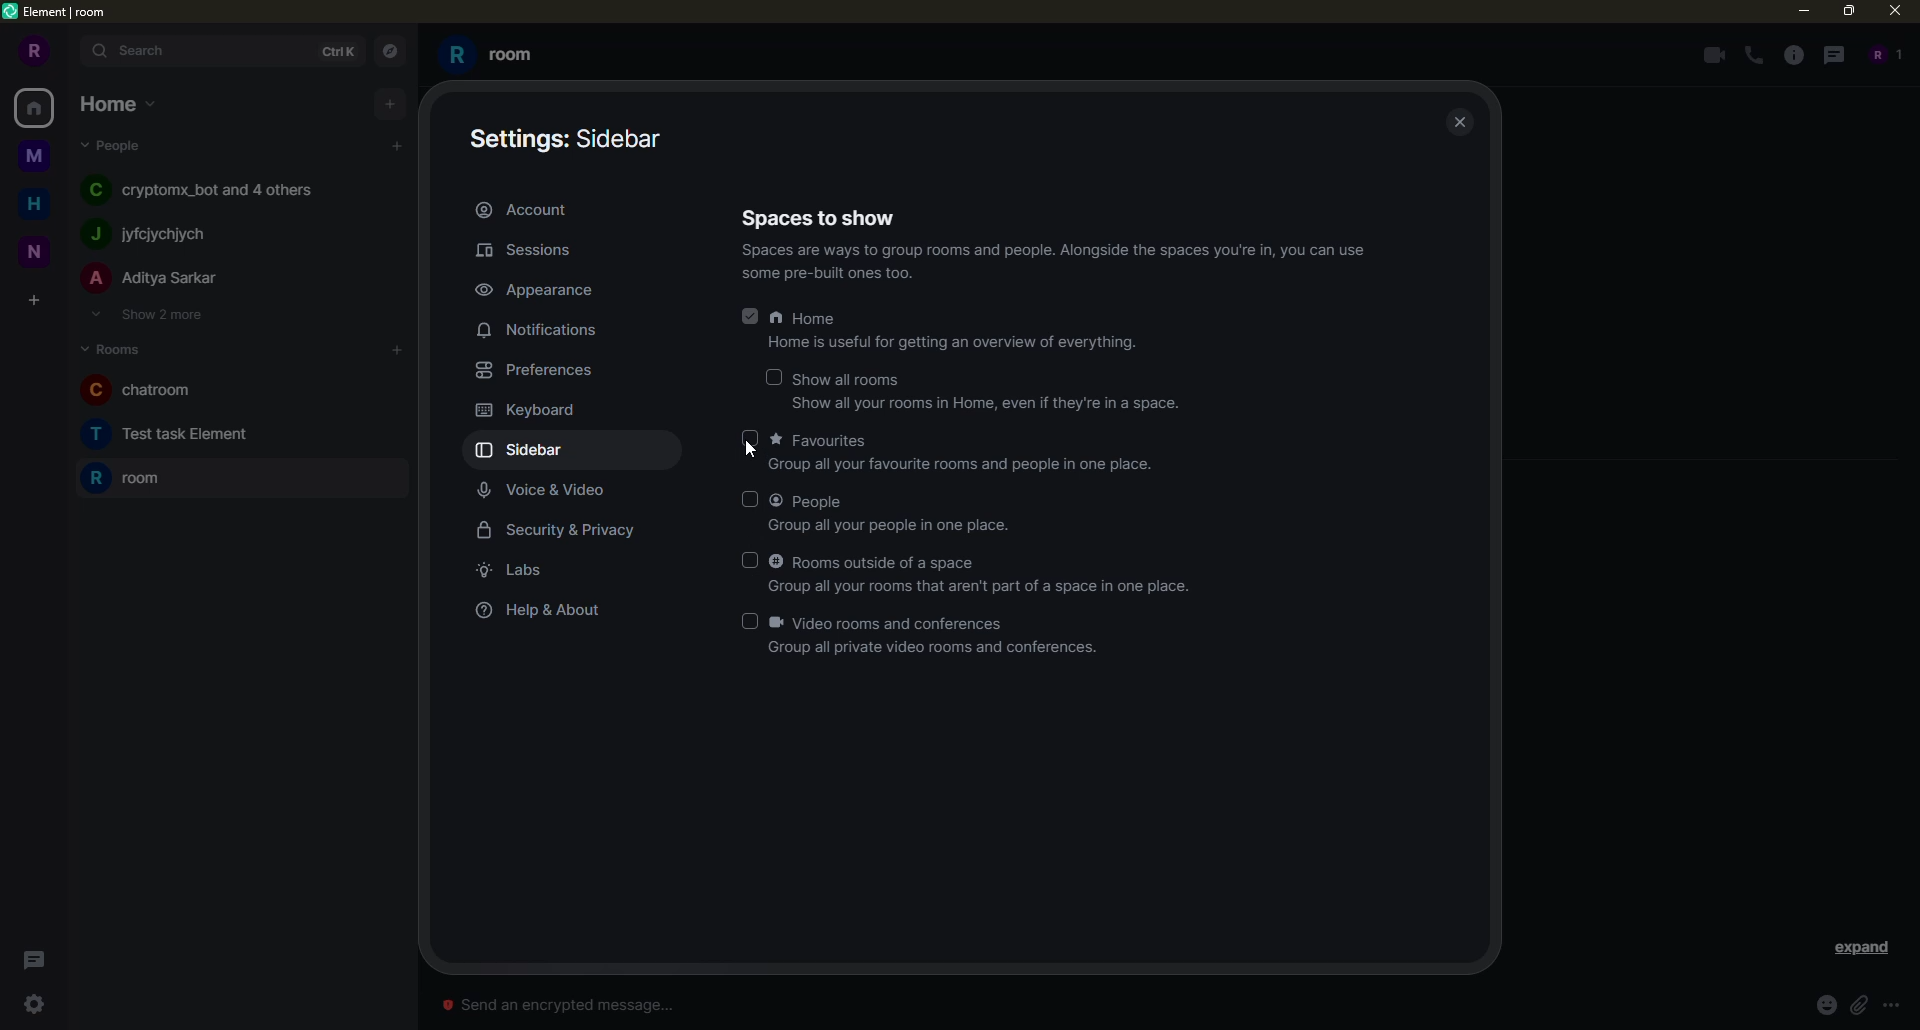 The height and width of the screenshot is (1030, 1920). What do you see at coordinates (397, 143) in the screenshot?
I see `add` at bounding box center [397, 143].